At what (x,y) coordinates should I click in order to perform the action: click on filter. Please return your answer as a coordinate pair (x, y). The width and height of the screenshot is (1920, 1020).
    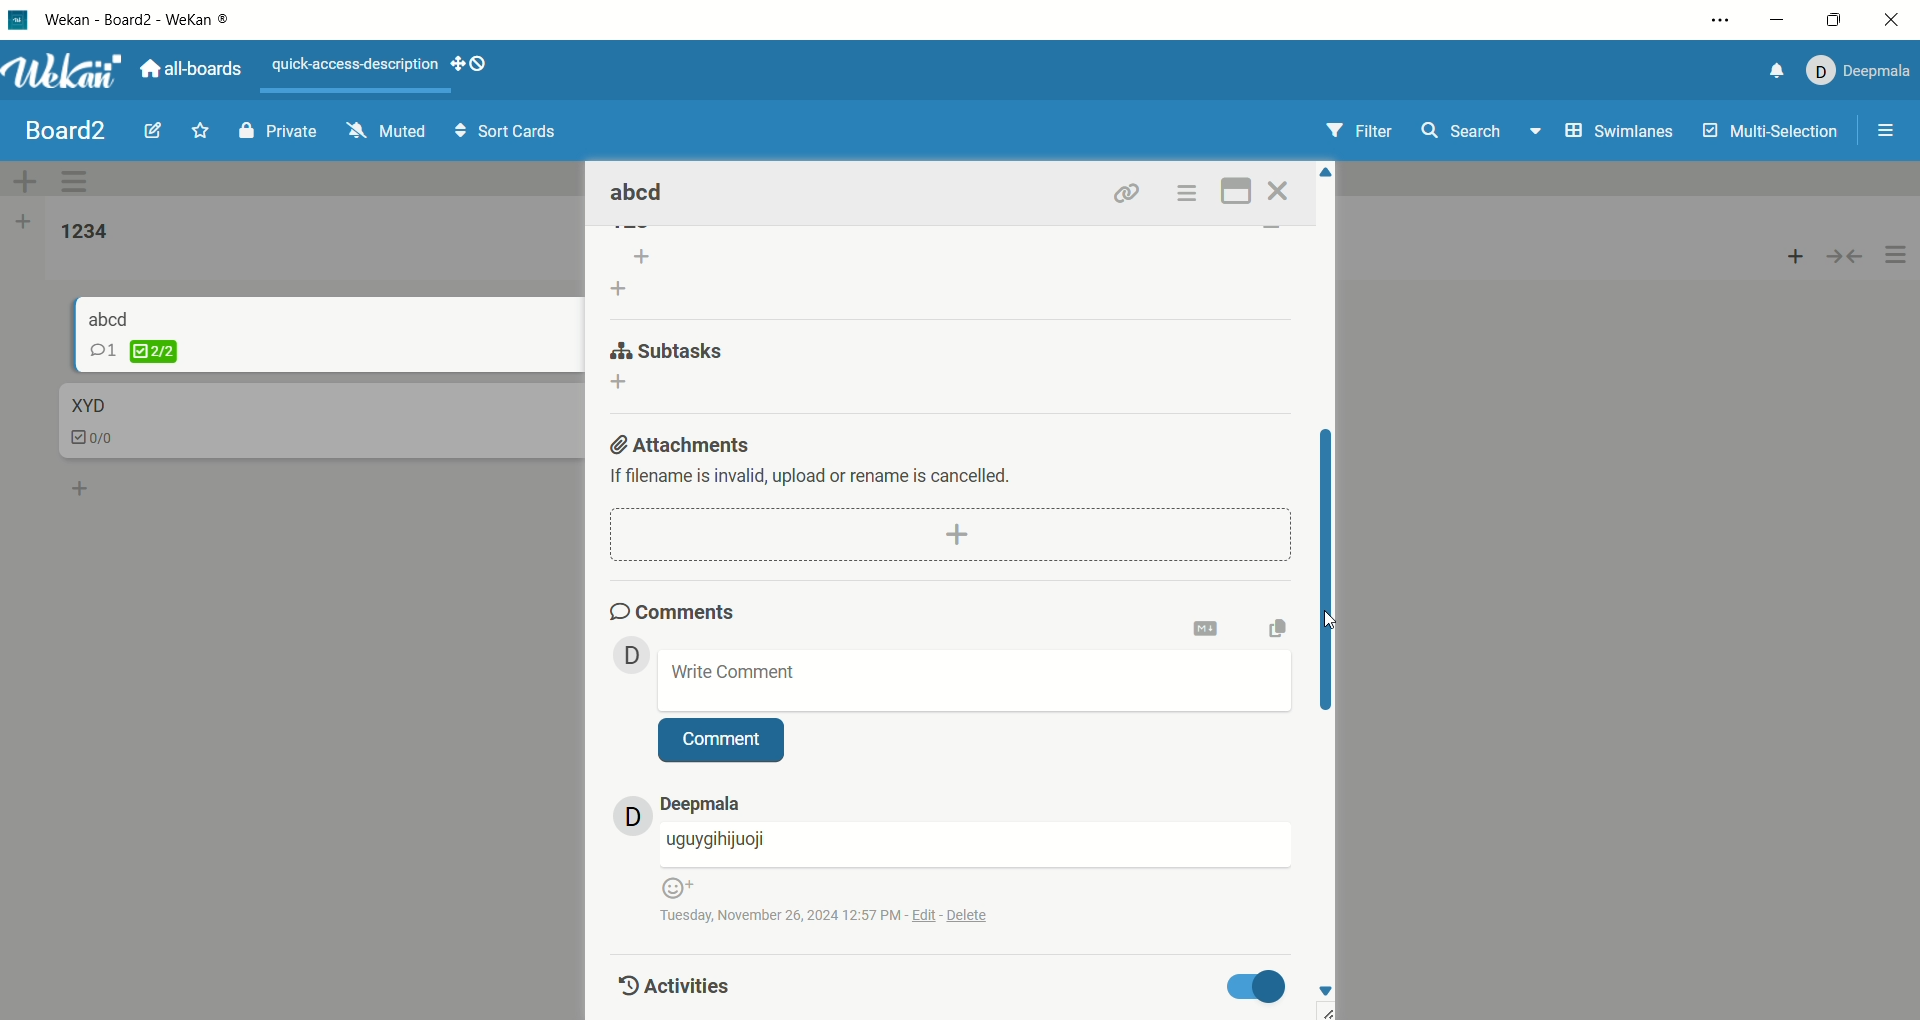
    Looking at the image, I should click on (1363, 132).